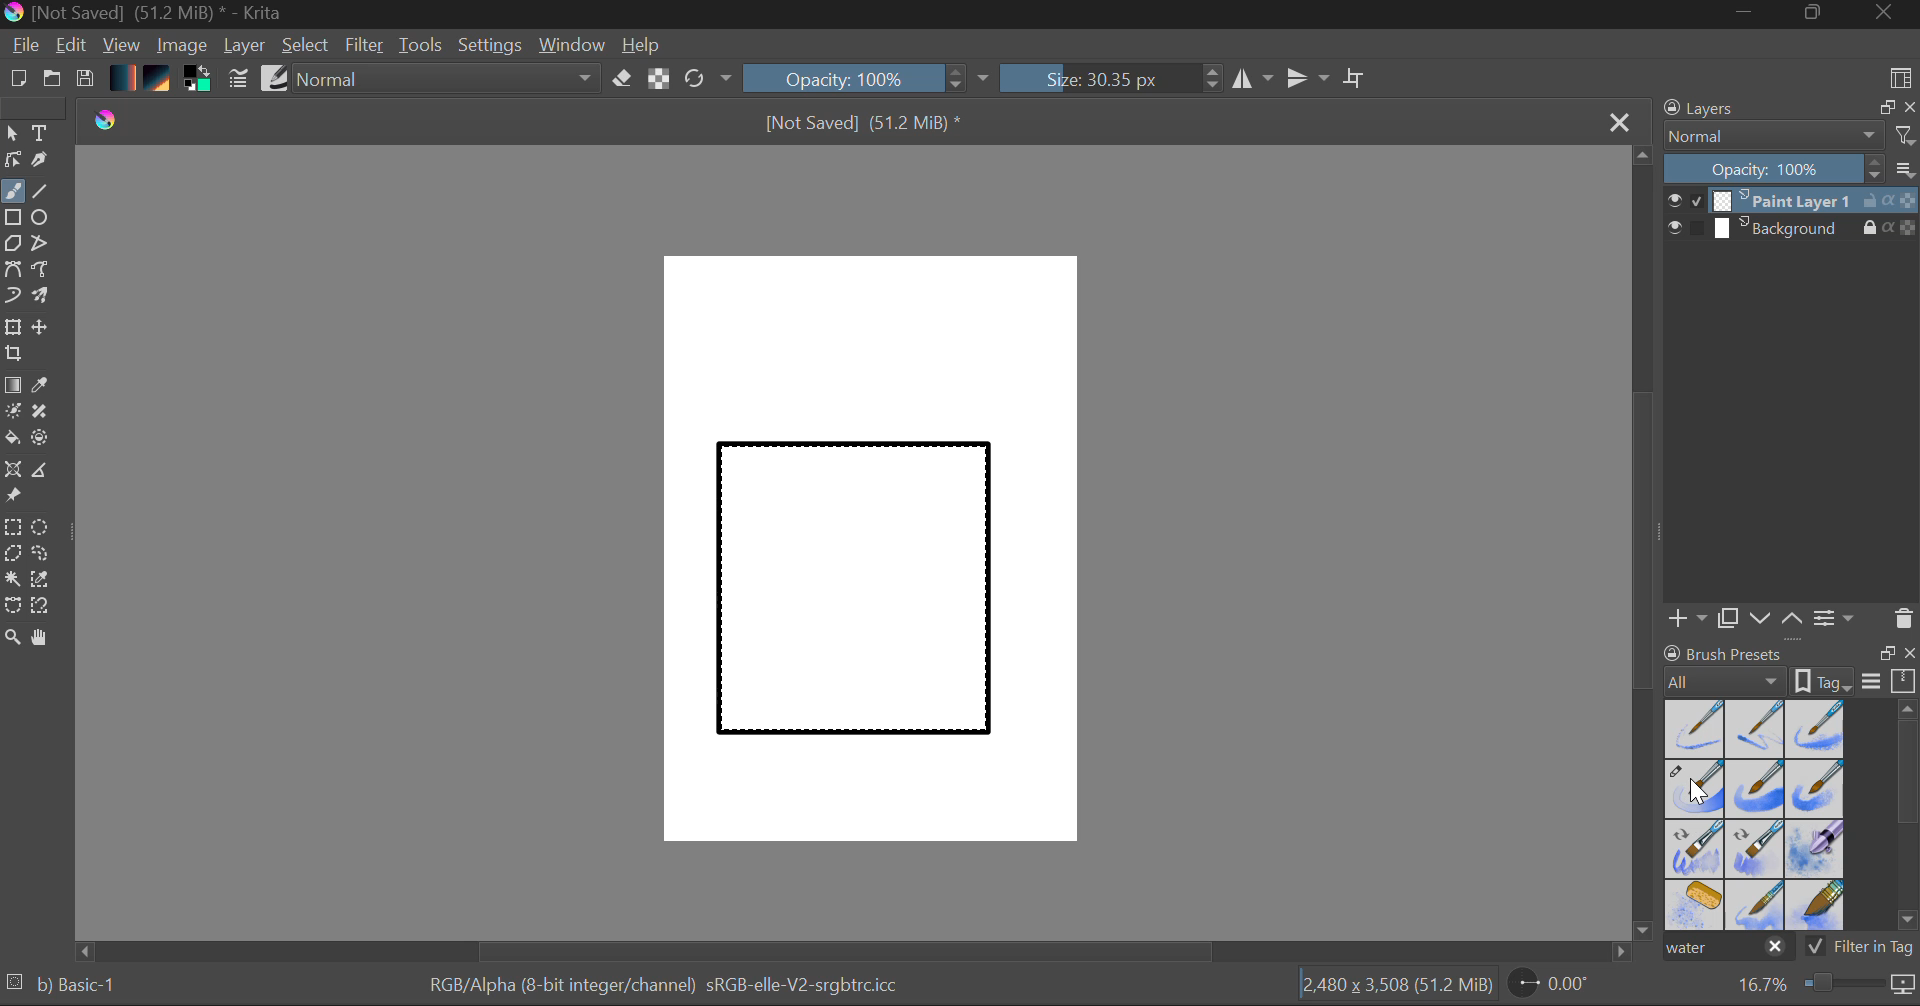 The width and height of the screenshot is (1920, 1006). What do you see at coordinates (642, 45) in the screenshot?
I see `Help` at bounding box center [642, 45].